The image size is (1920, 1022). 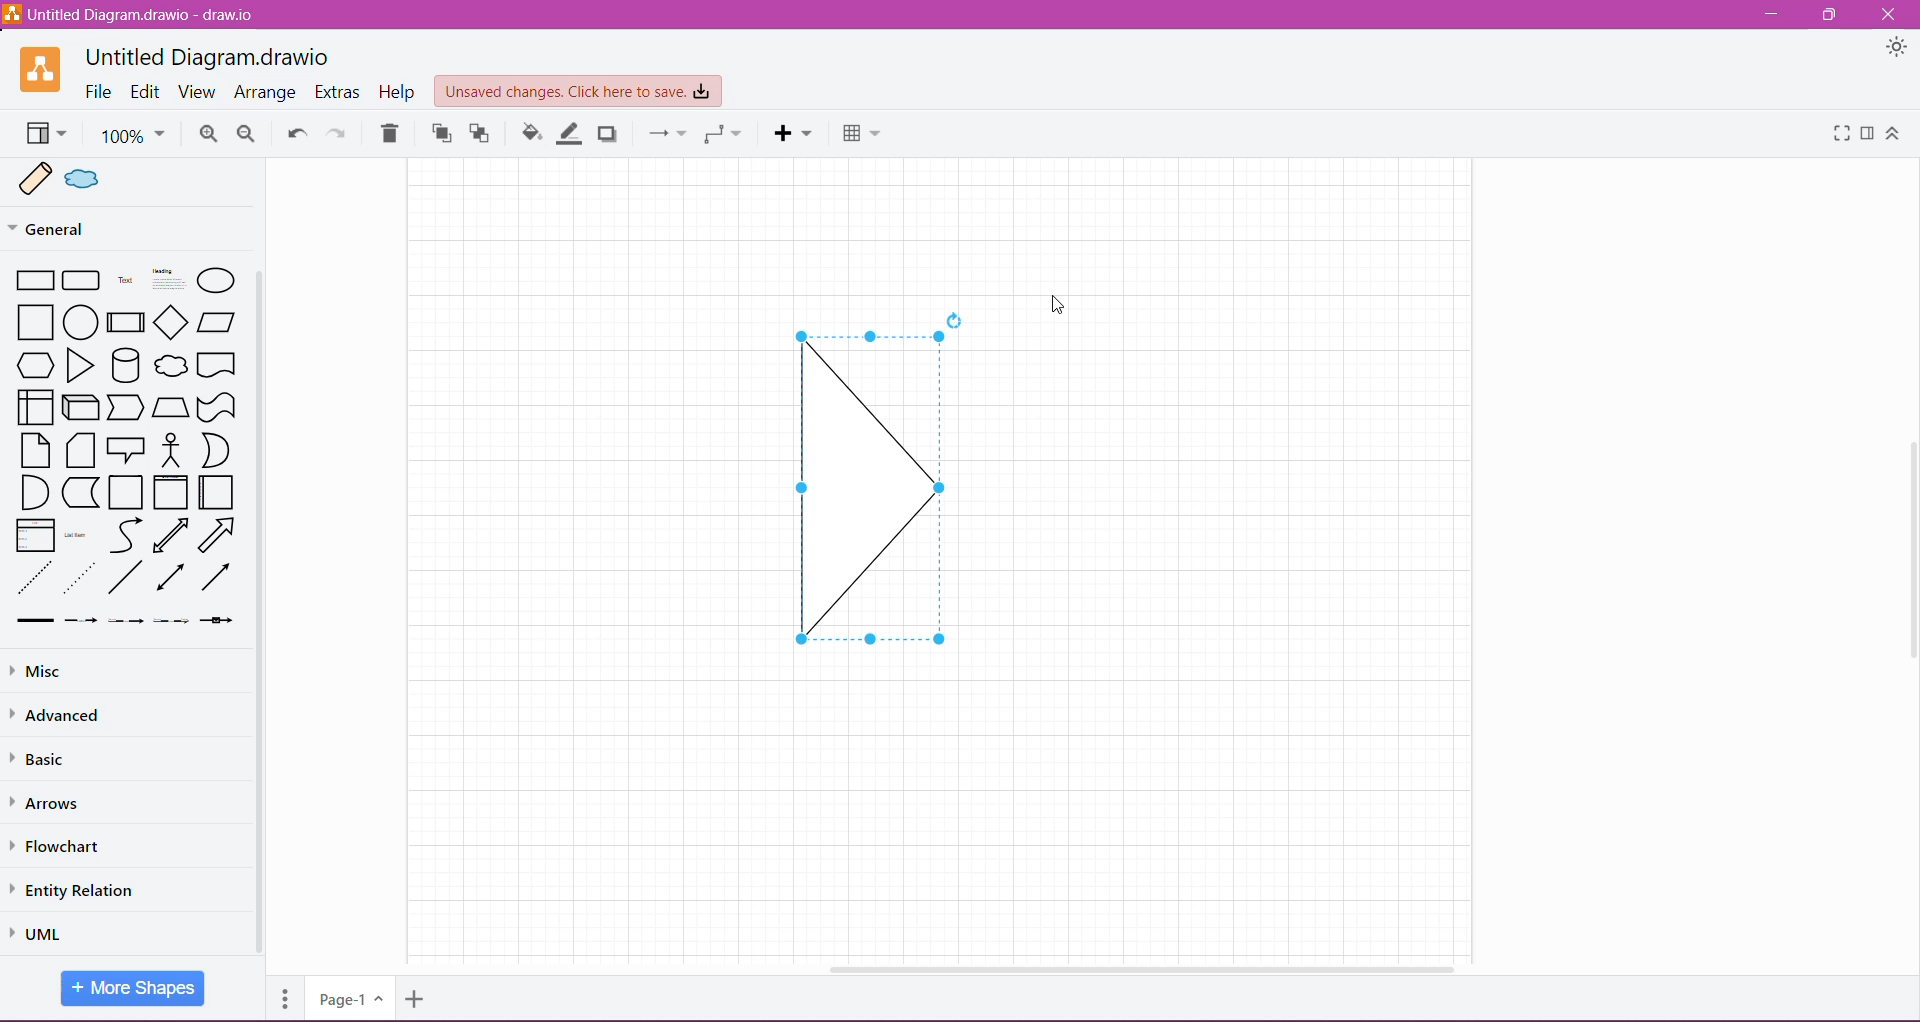 I want to click on Unsaved Changes. Click here to save, so click(x=577, y=91).